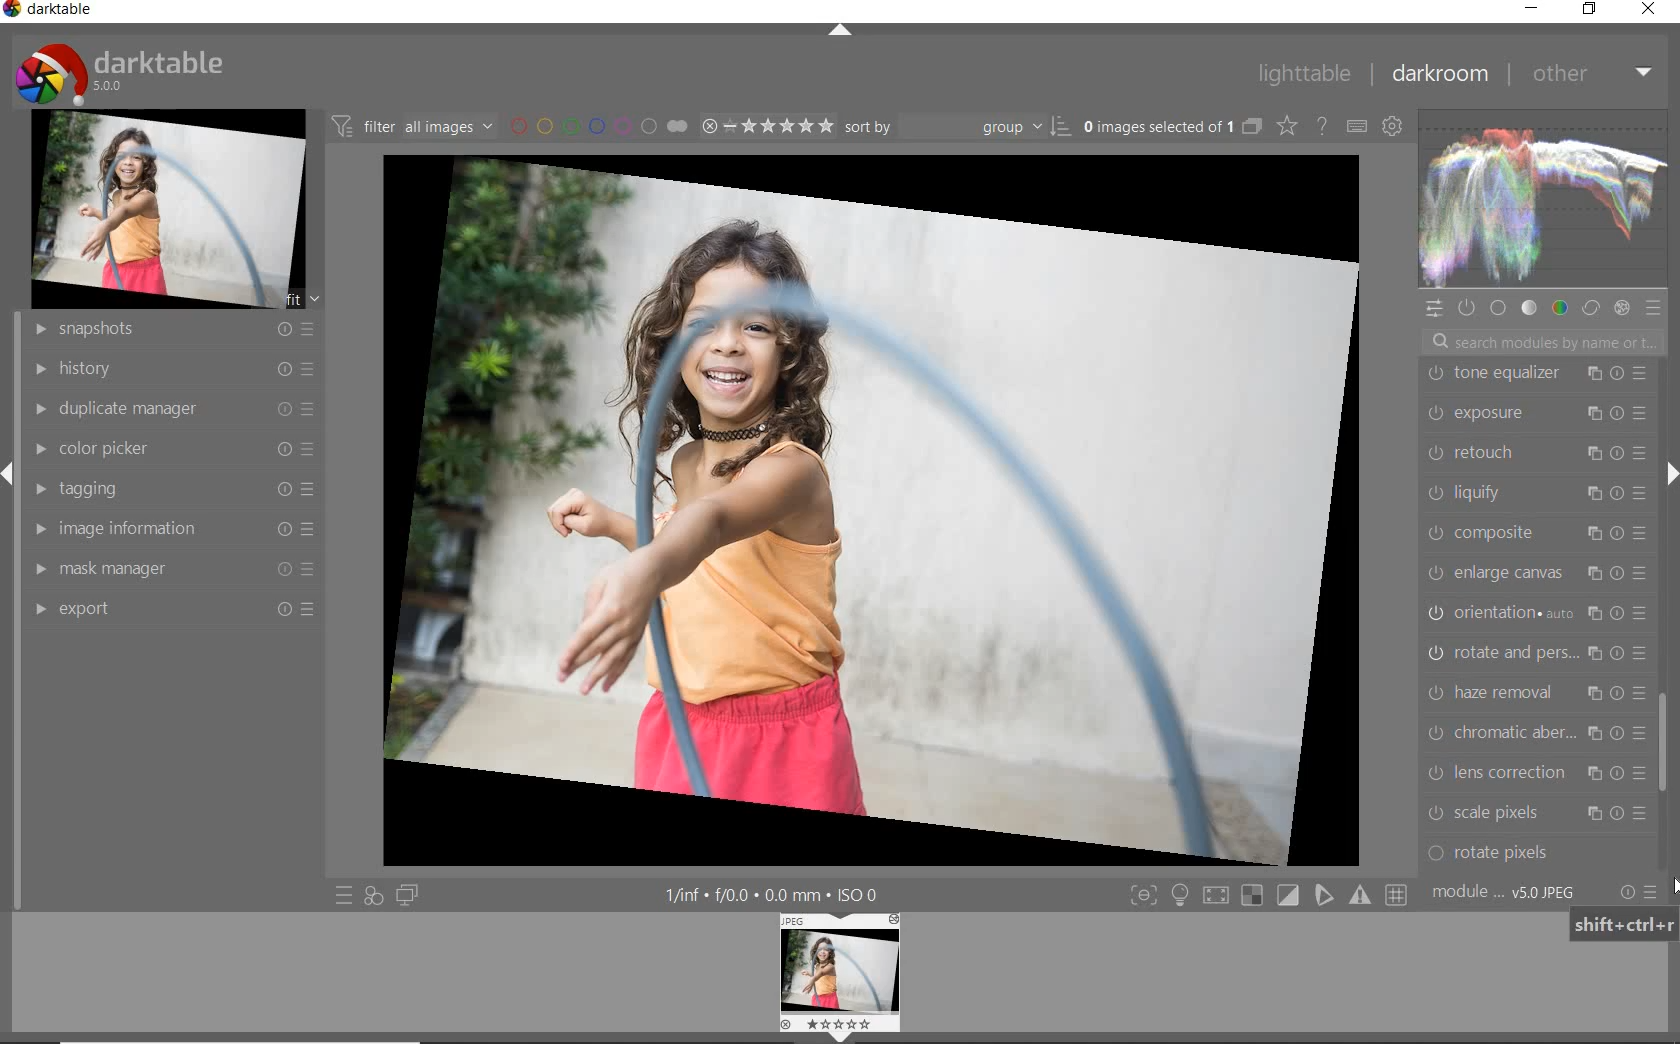 The width and height of the screenshot is (1680, 1044). What do you see at coordinates (1465, 306) in the screenshot?
I see `show only active module` at bounding box center [1465, 306].